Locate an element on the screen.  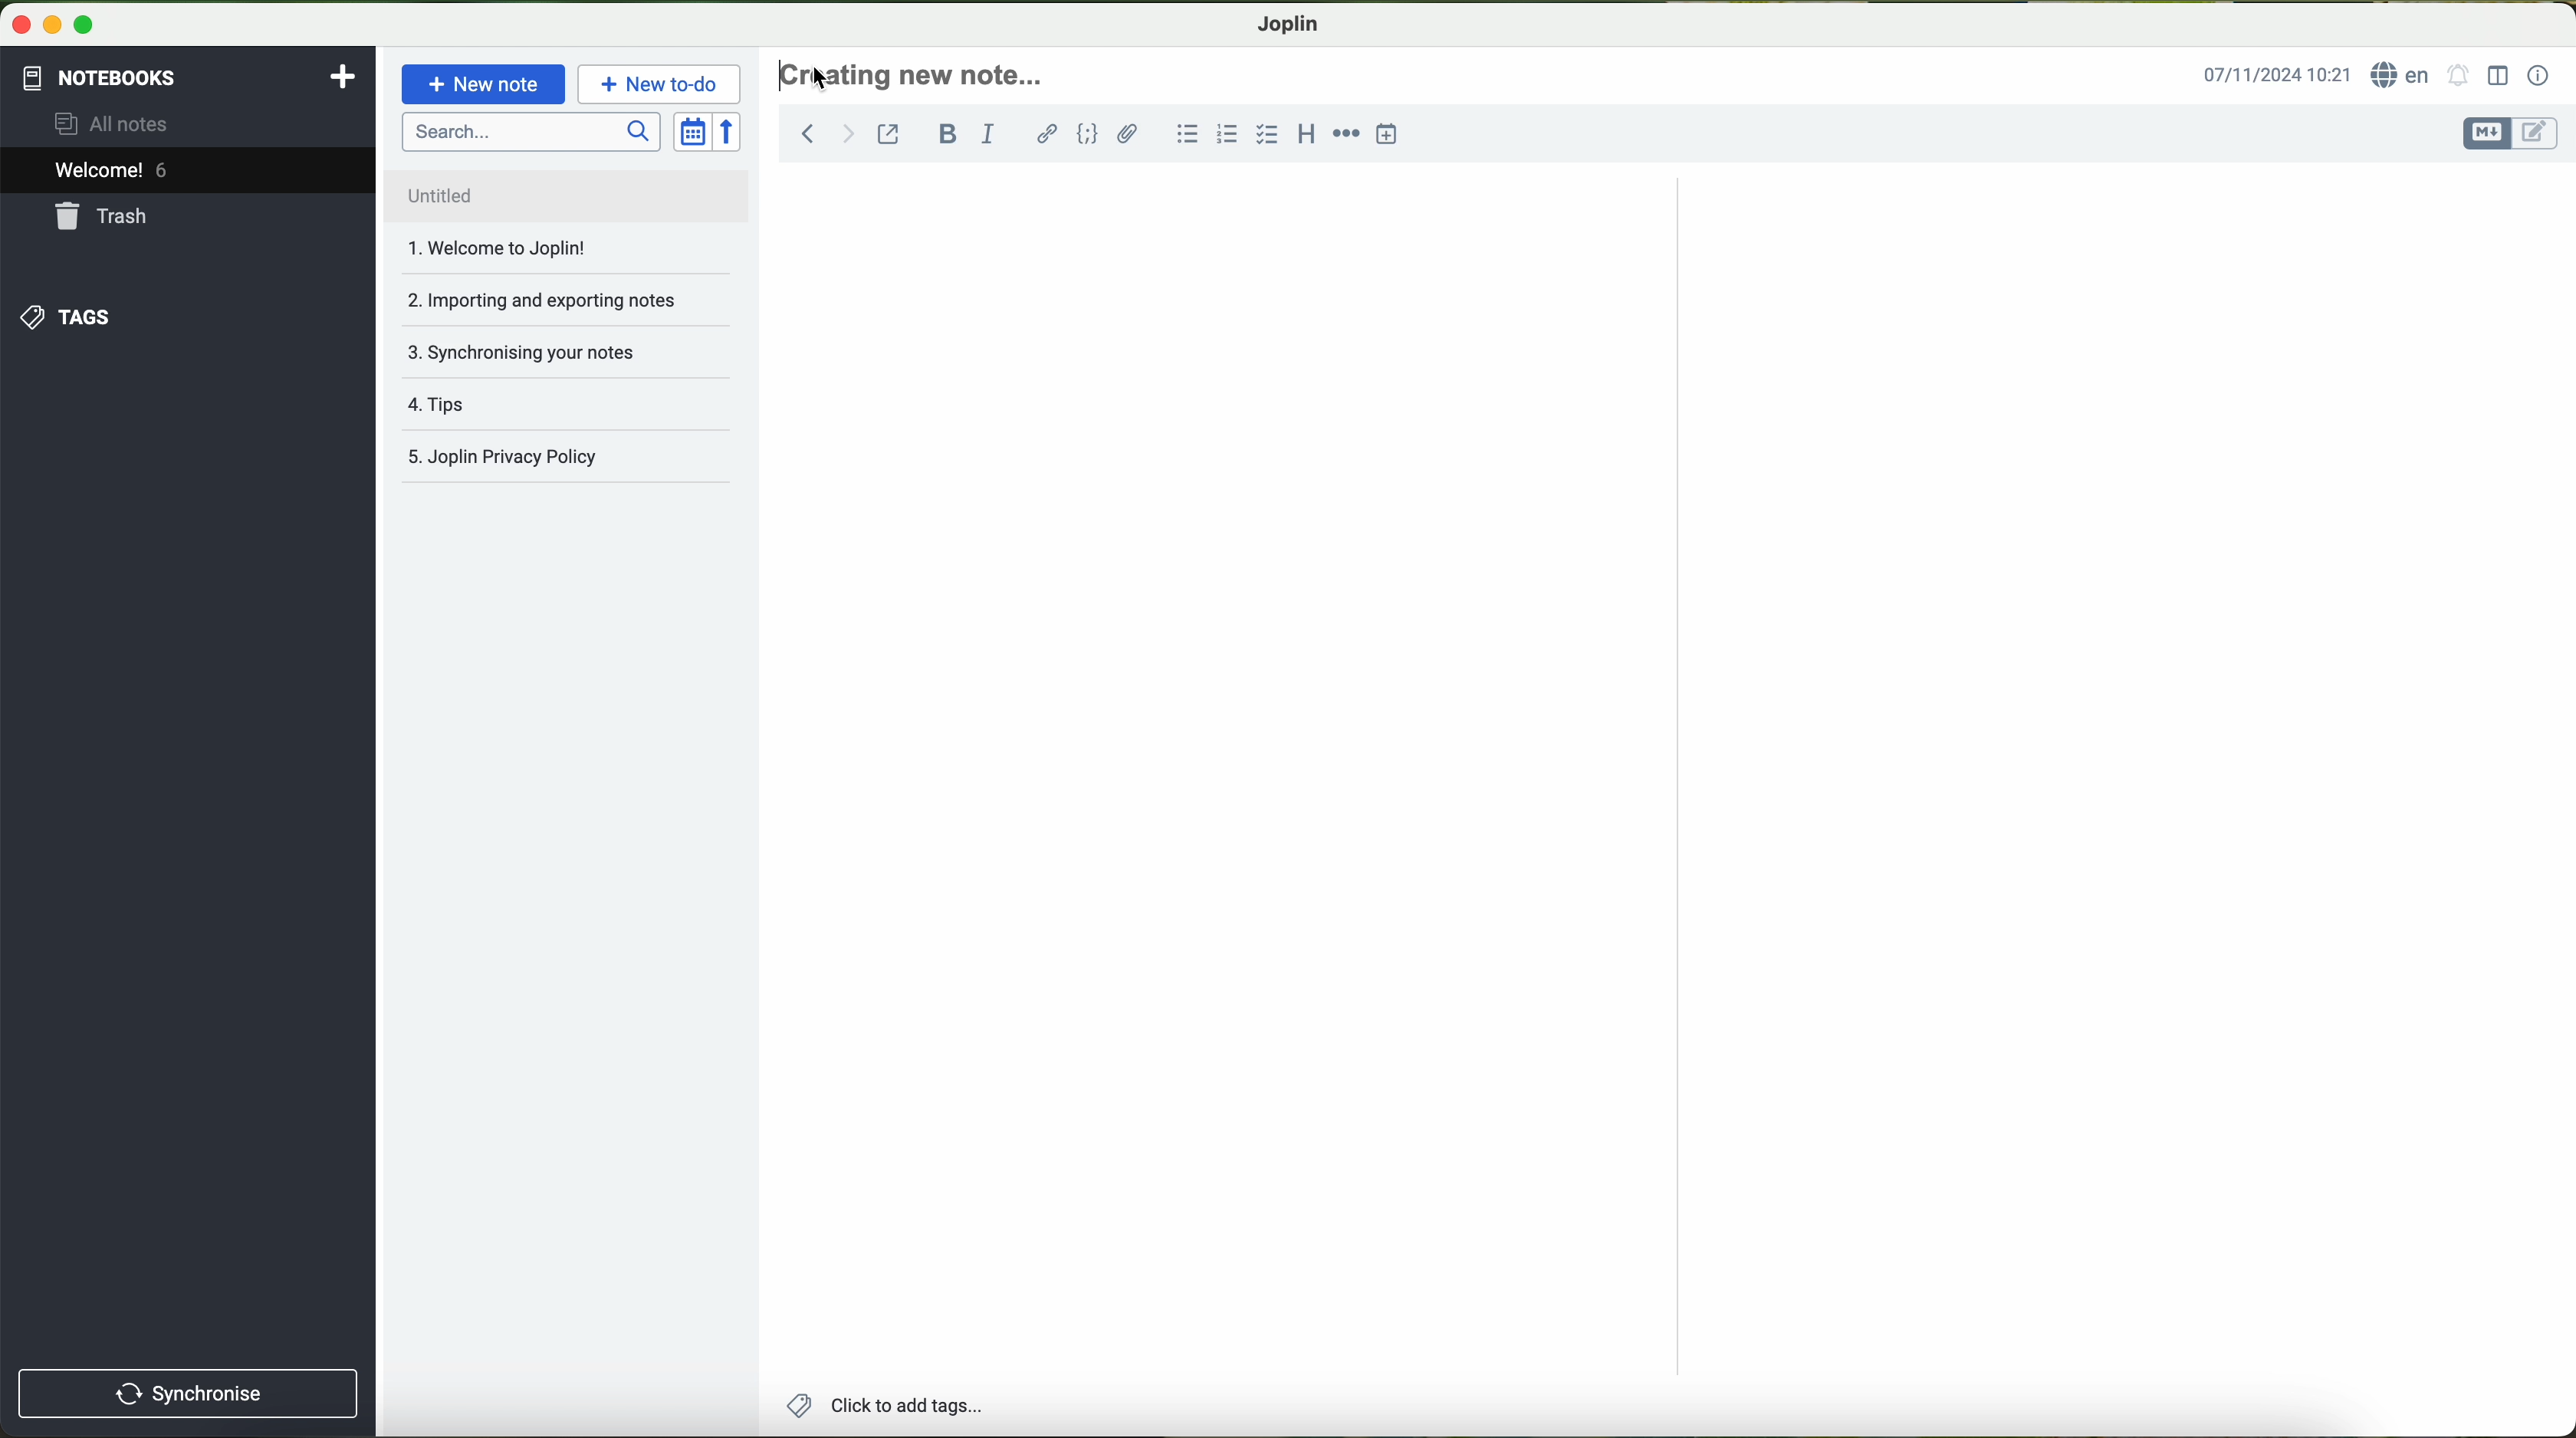
toggle editor layout is located at coordinates (2499, 76).